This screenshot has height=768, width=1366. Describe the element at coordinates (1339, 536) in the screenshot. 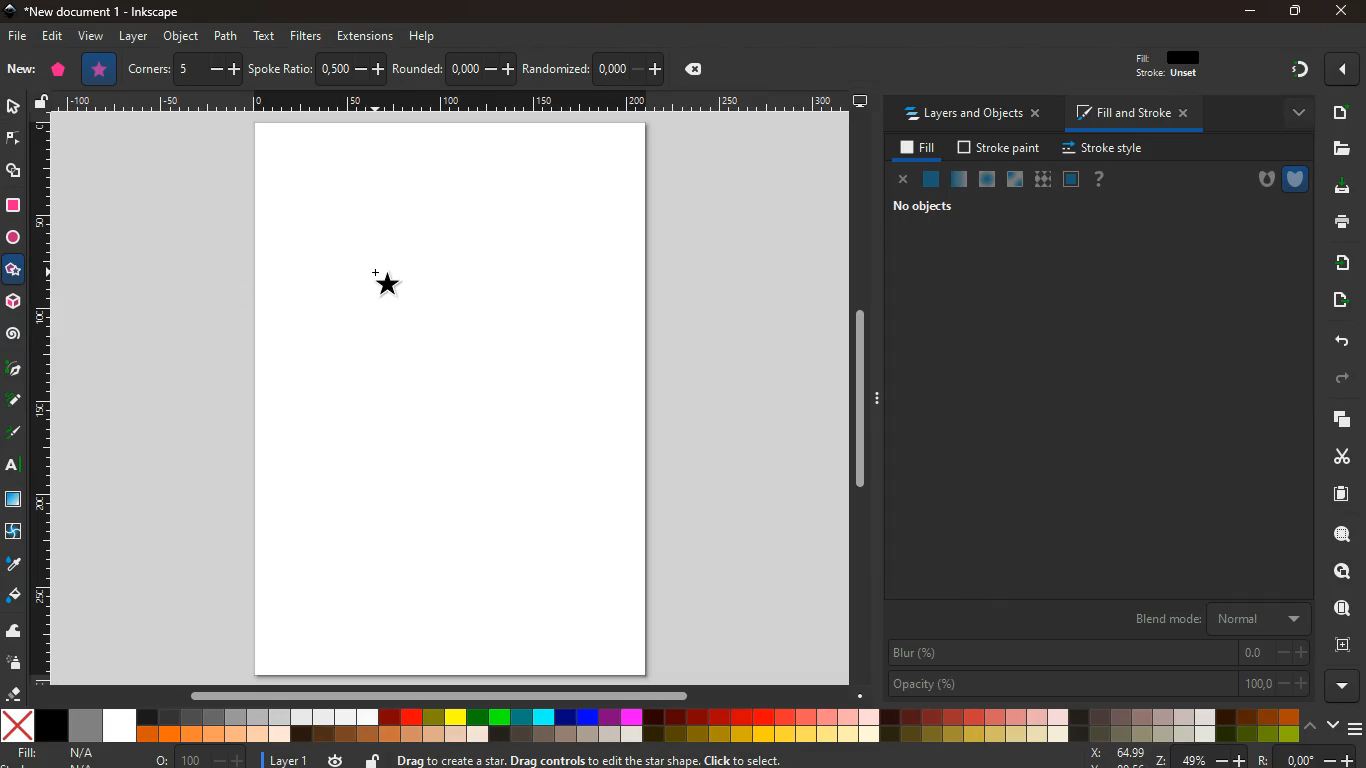

I see `zoom` at that location.